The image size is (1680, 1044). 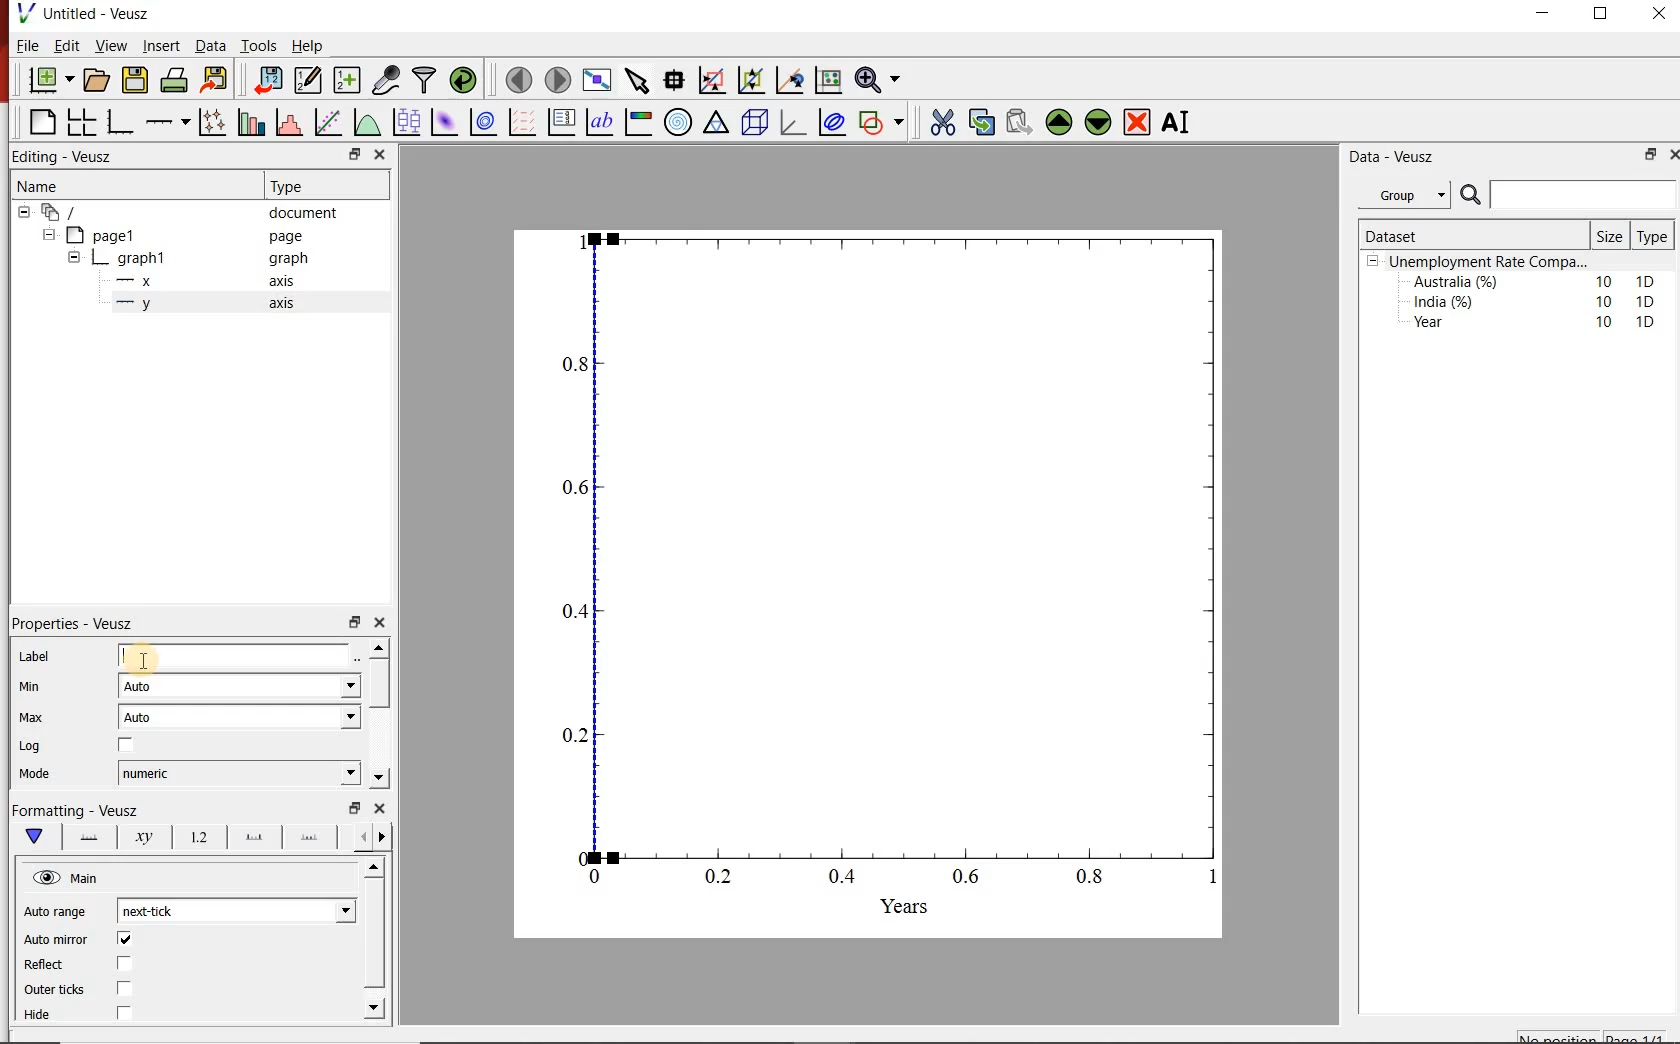 What do you see at coordinates (143, 838) in the screenshot?
I see `axis label` at bounding box center [143, 838].